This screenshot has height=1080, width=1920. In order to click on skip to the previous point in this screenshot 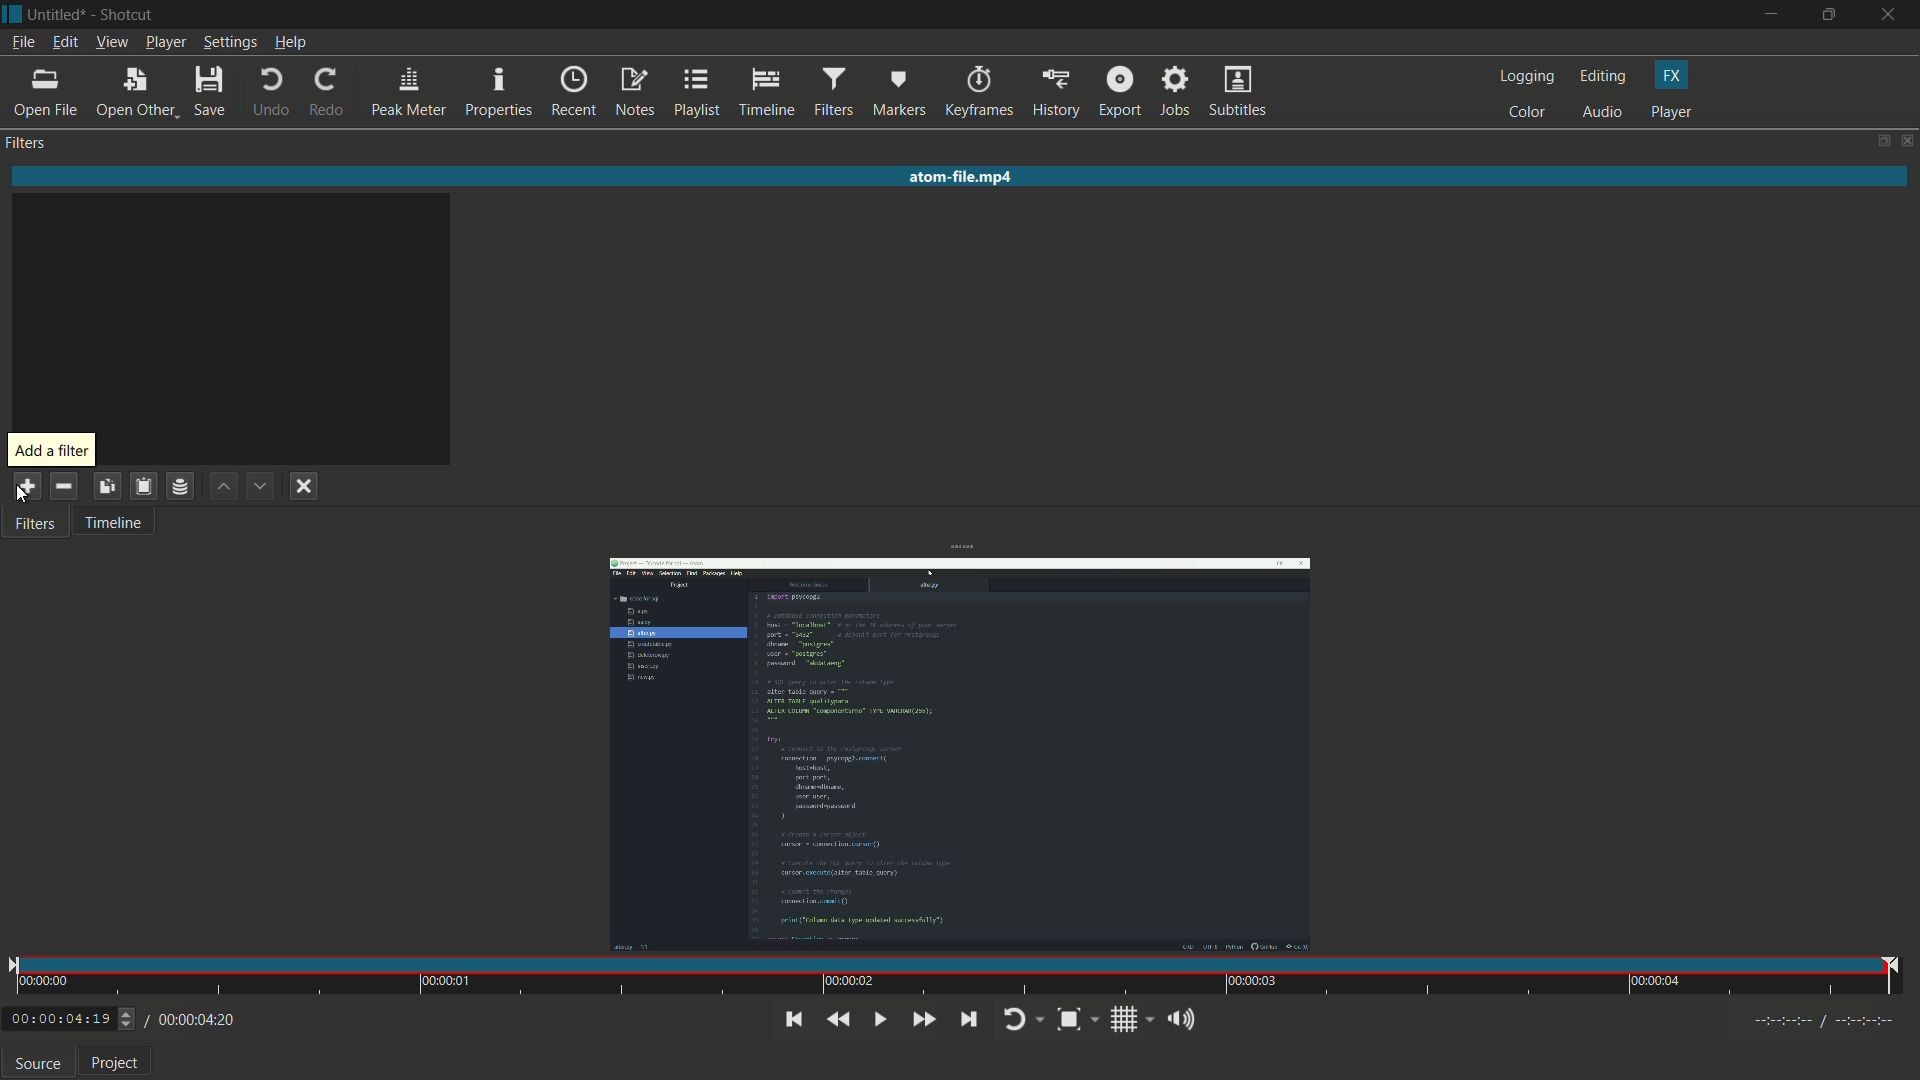, I will do `click(791, 1019)`.